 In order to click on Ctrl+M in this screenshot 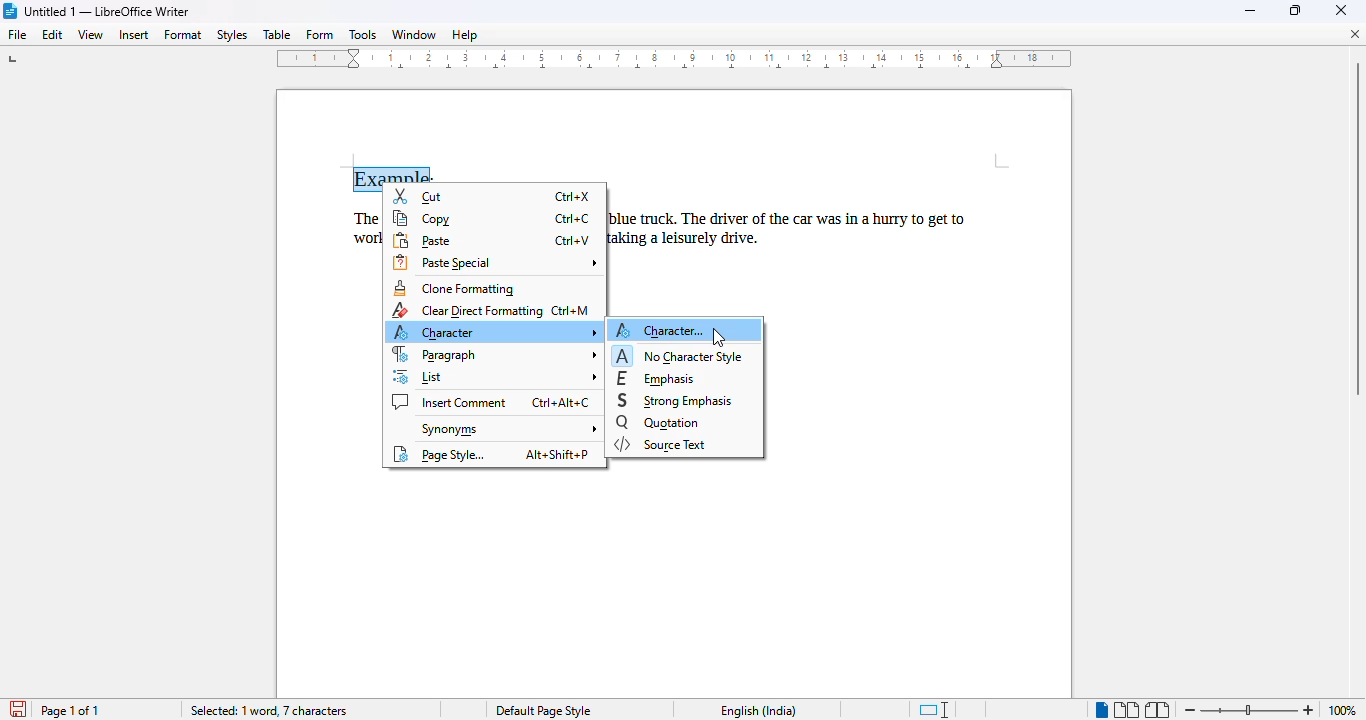, I will do `click(571, 311)`.